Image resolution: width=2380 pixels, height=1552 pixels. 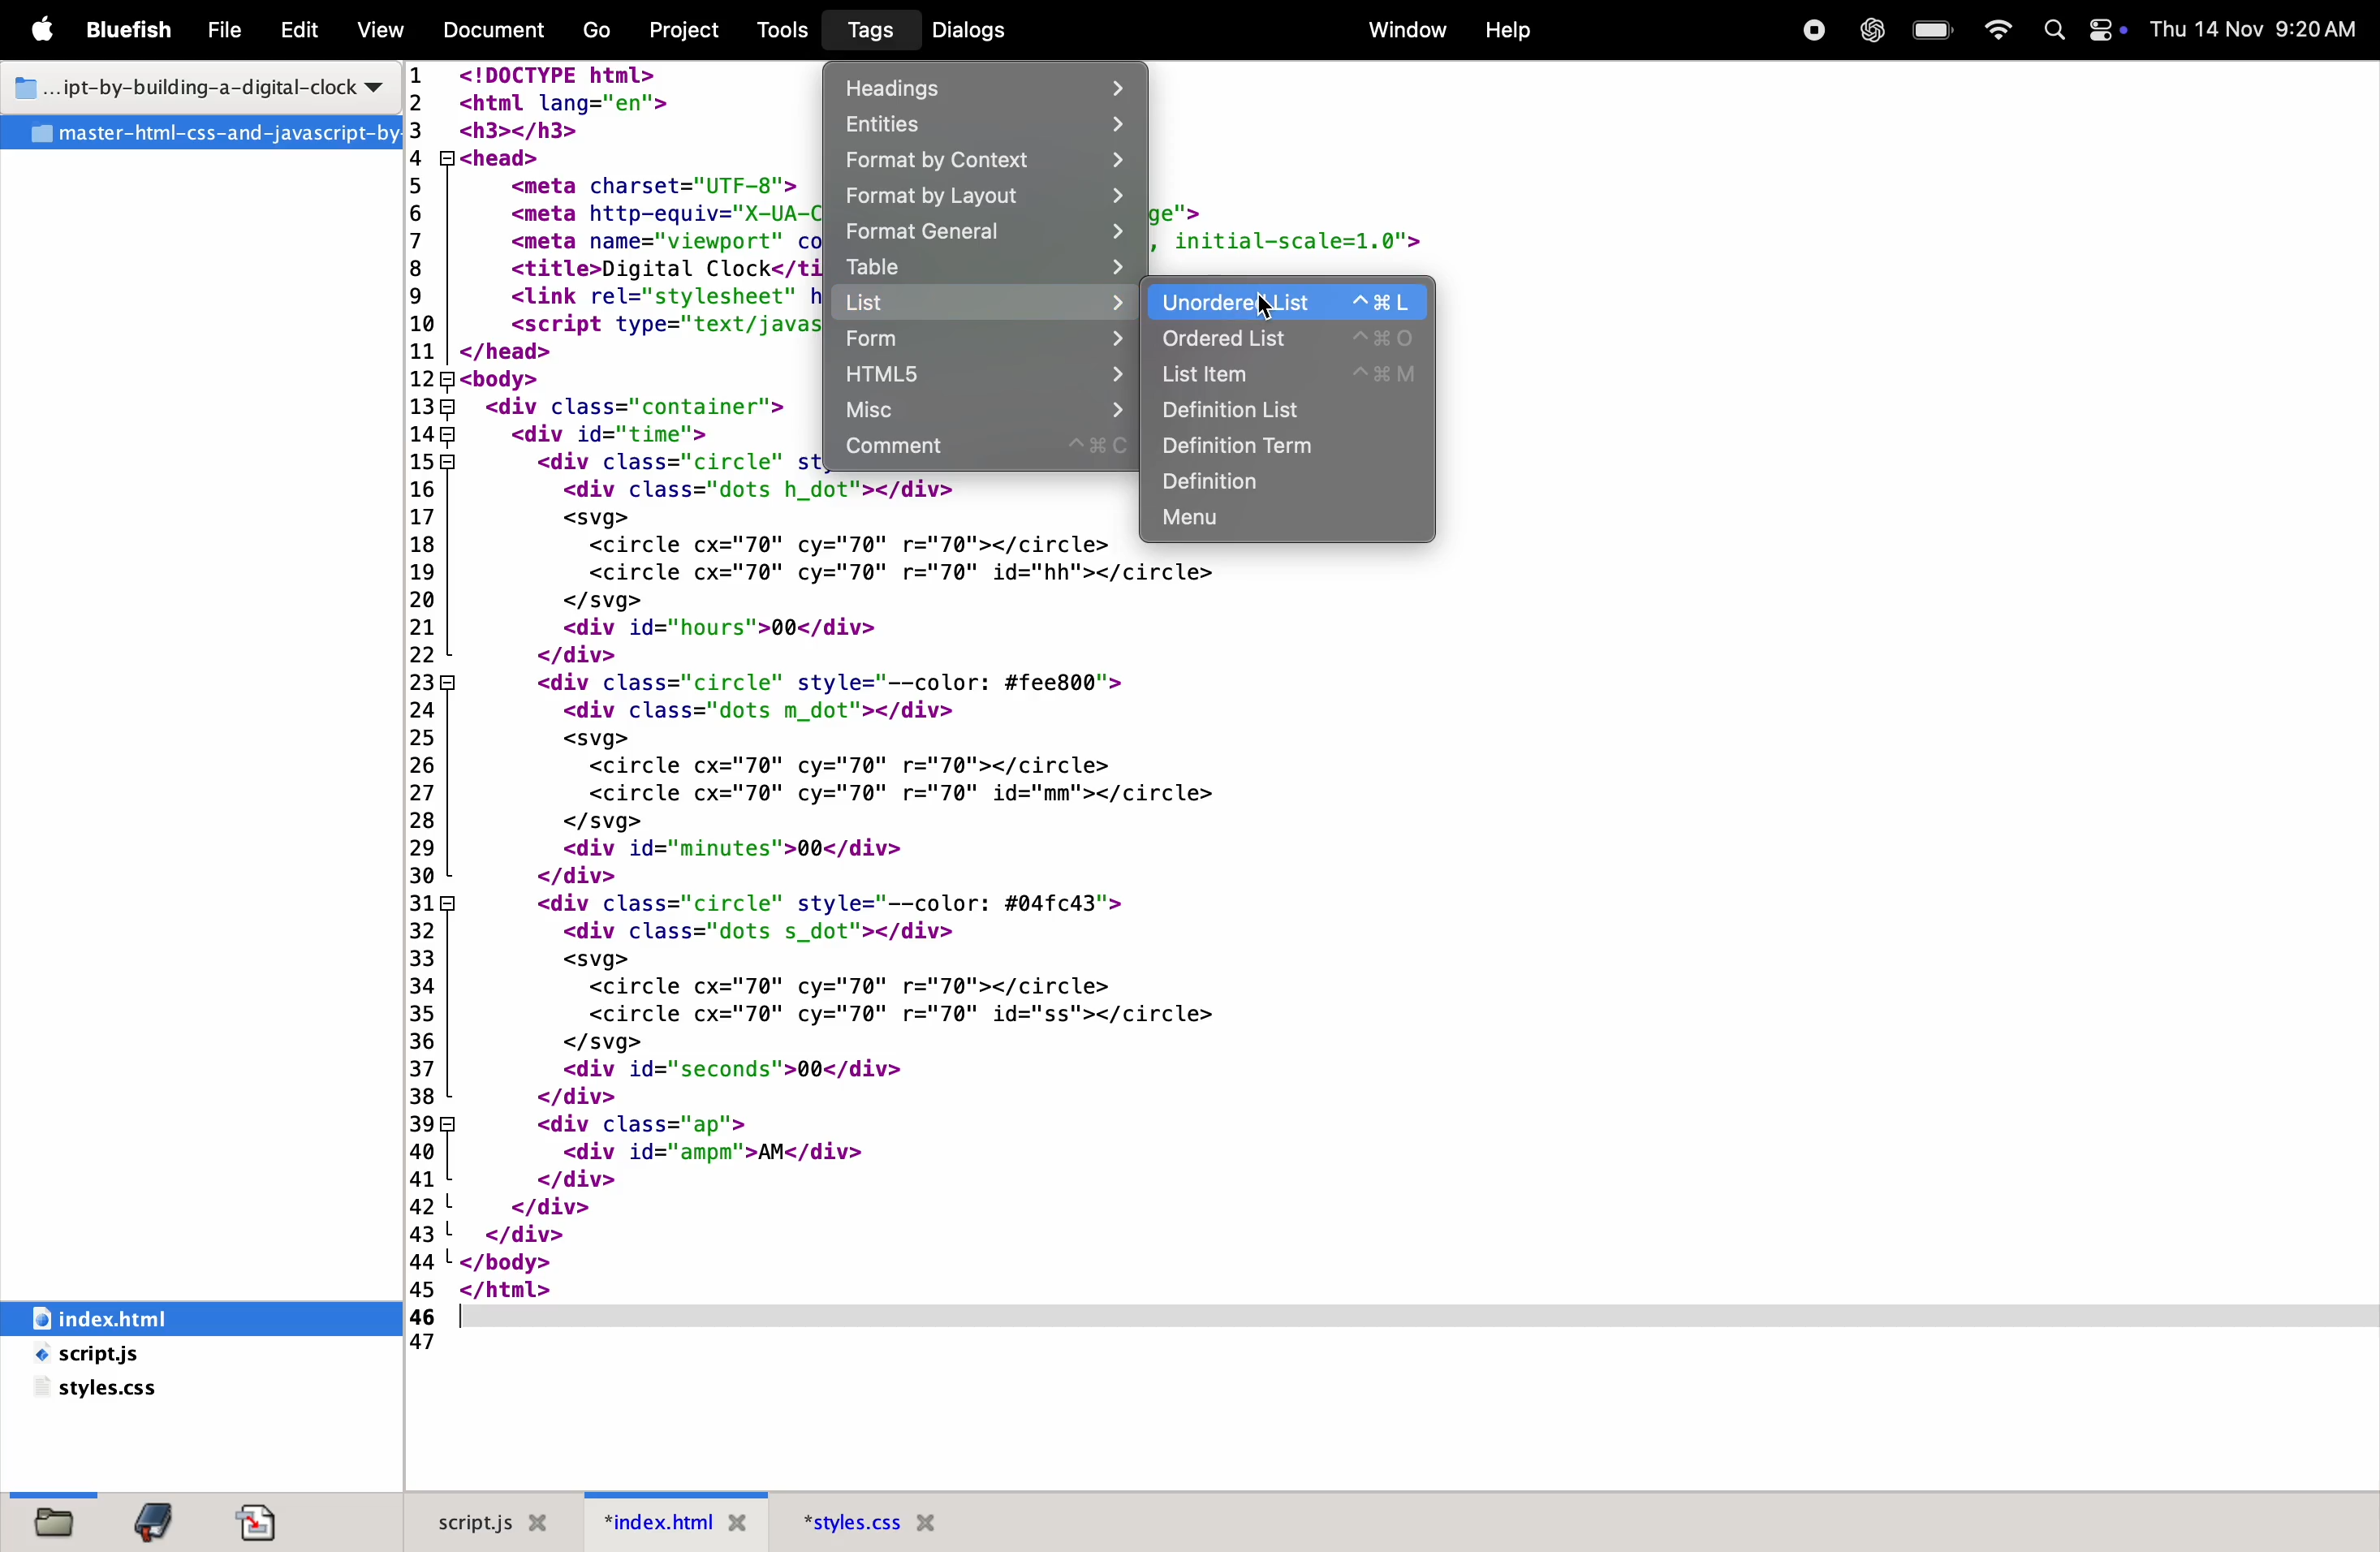 I want to click on Edit, so click(x=298, y=32).